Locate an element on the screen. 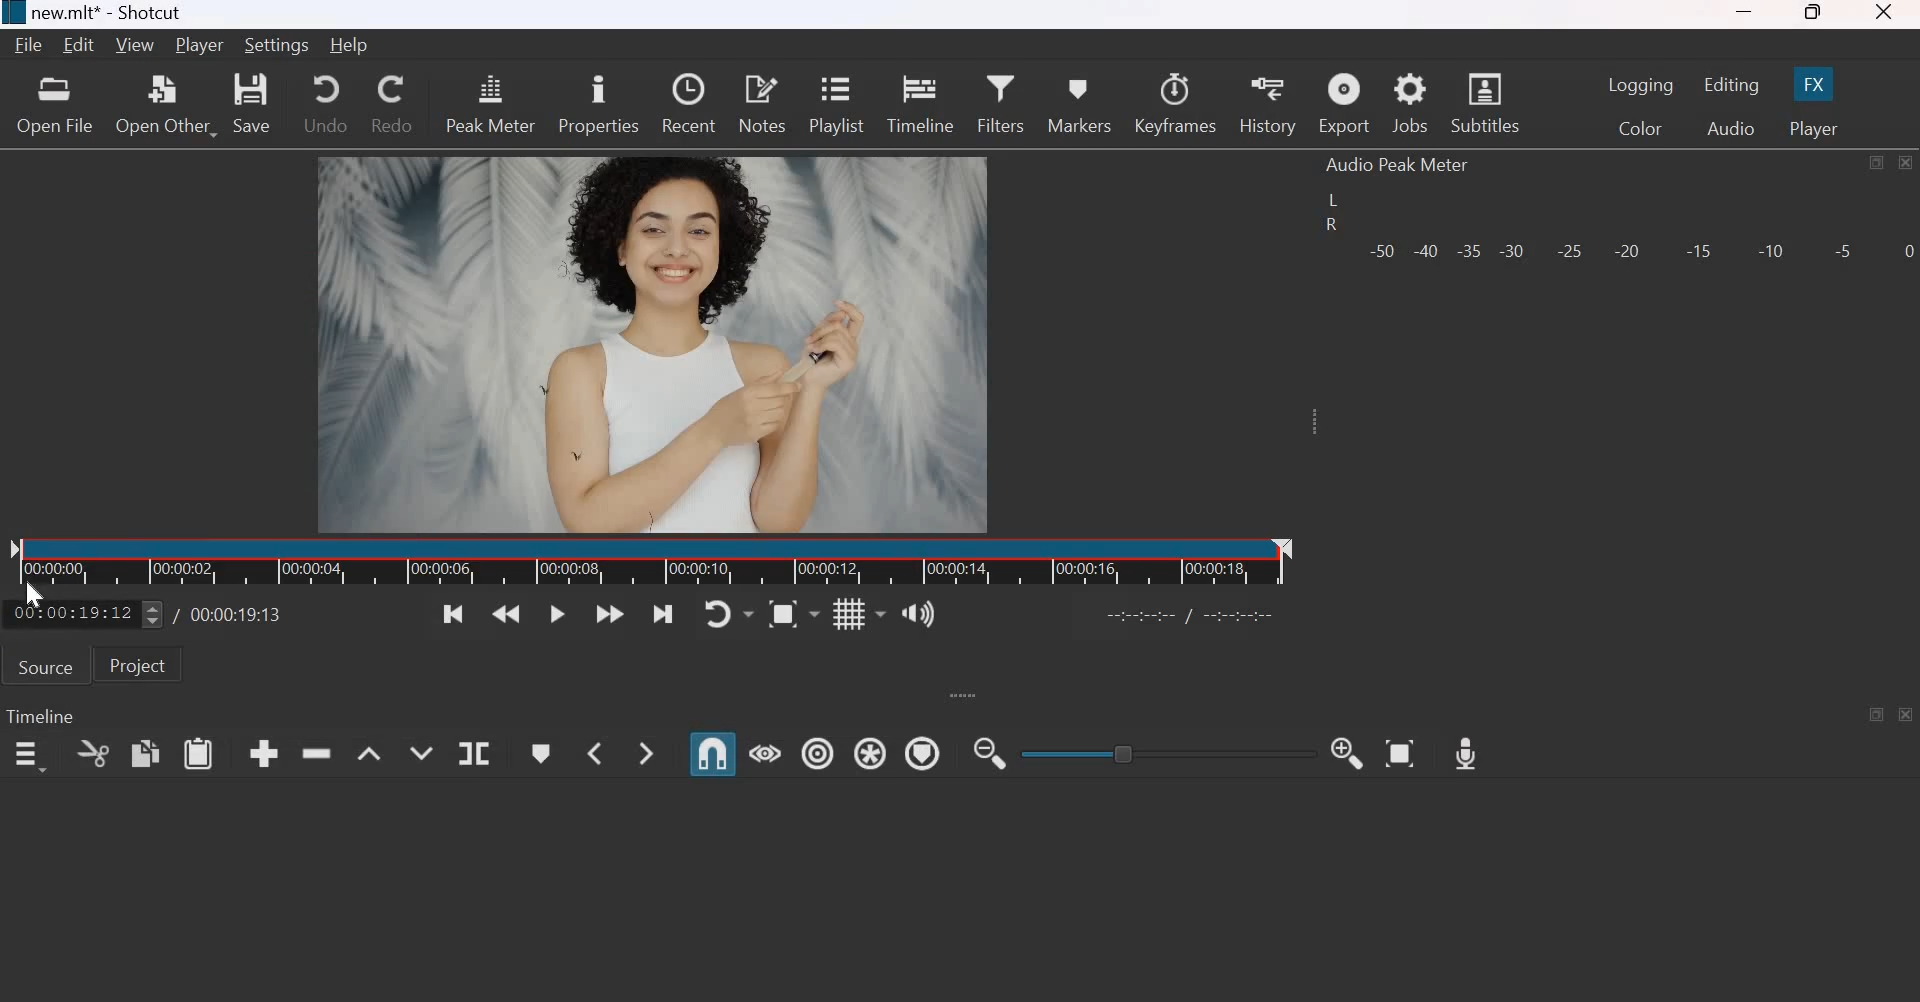 Image resolution: width=1920 pixels, height=1002 pixels.  is located at coordinates (1193, 613).